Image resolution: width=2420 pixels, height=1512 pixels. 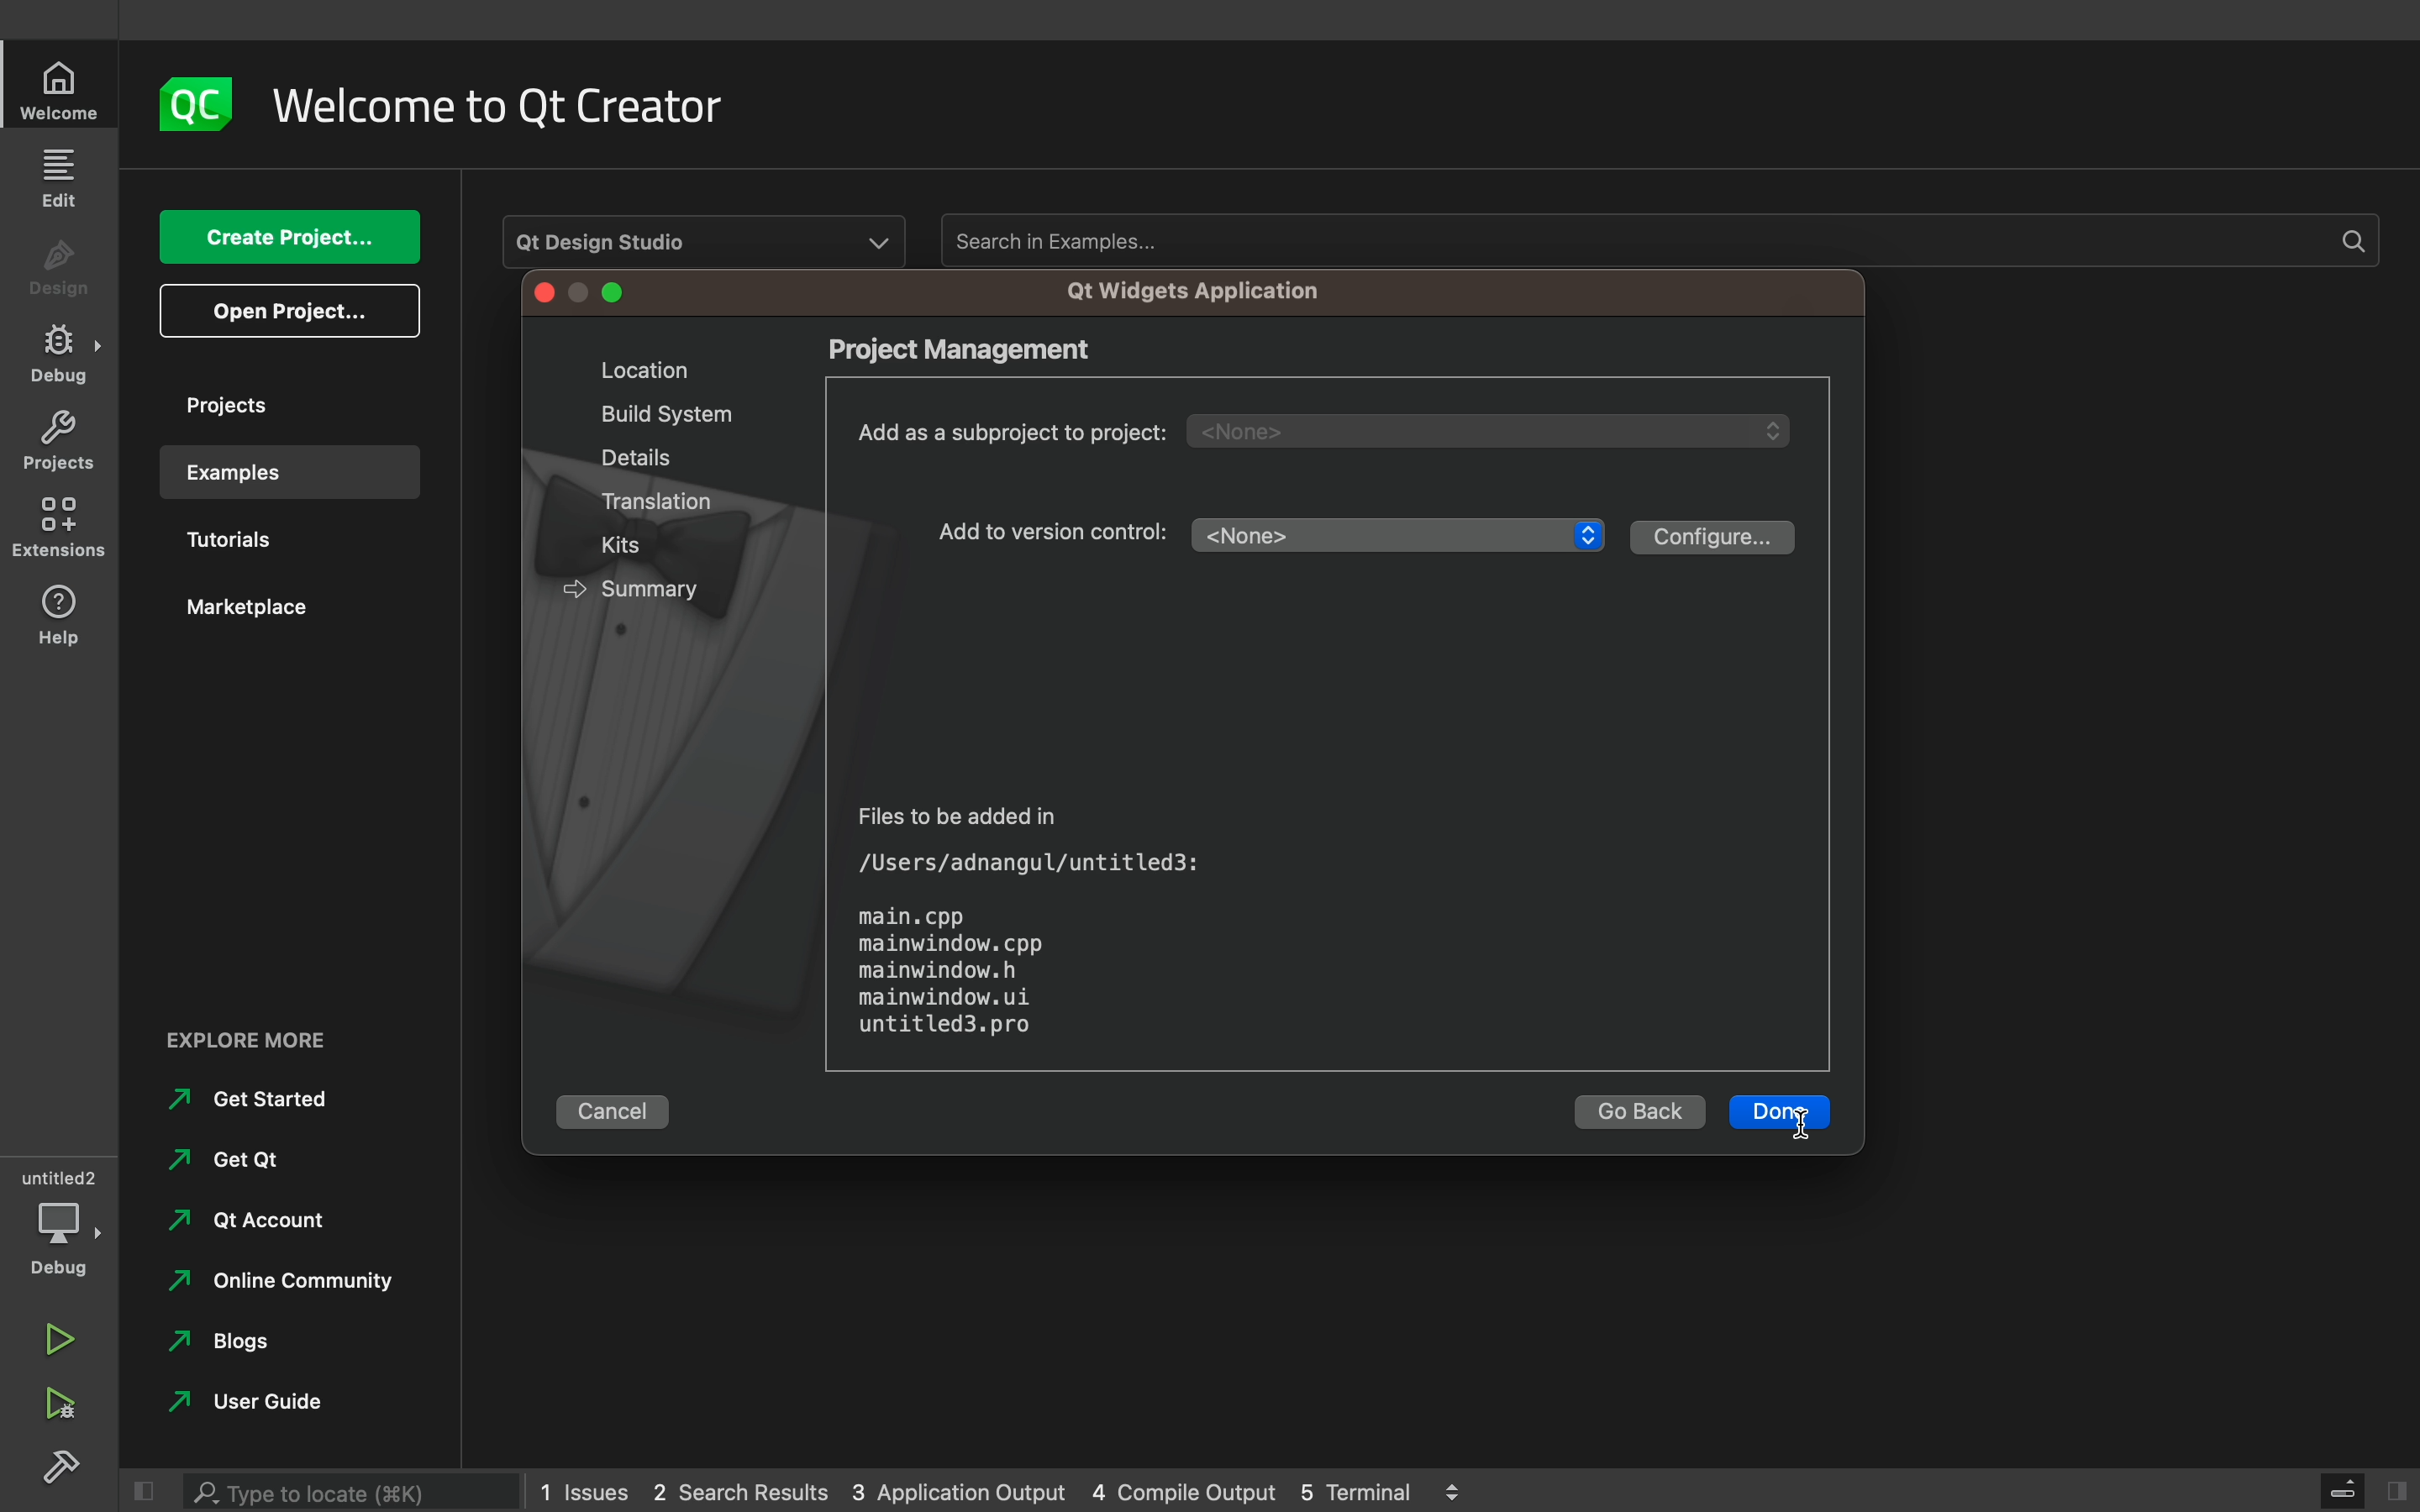 I want to click on 3 application output, so click(x=958, y=1493).